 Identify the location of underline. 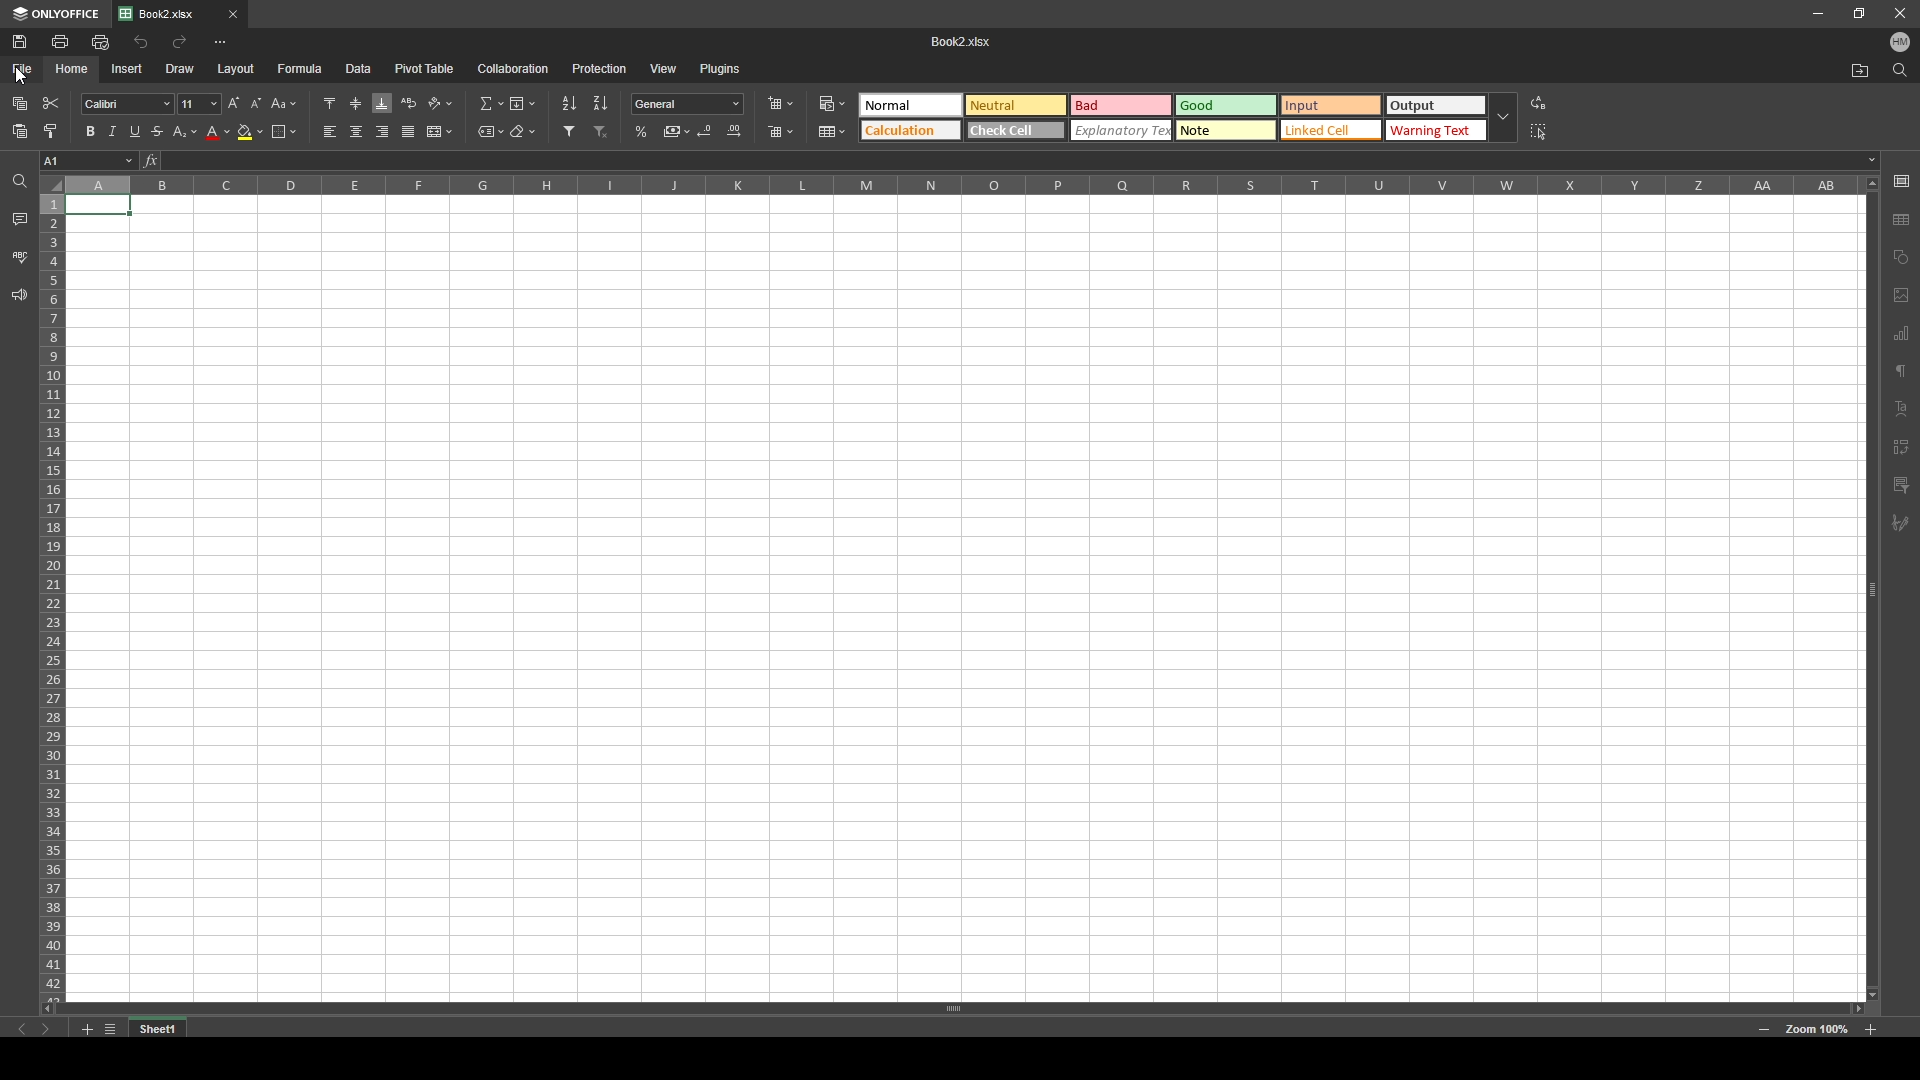
(132, 133).